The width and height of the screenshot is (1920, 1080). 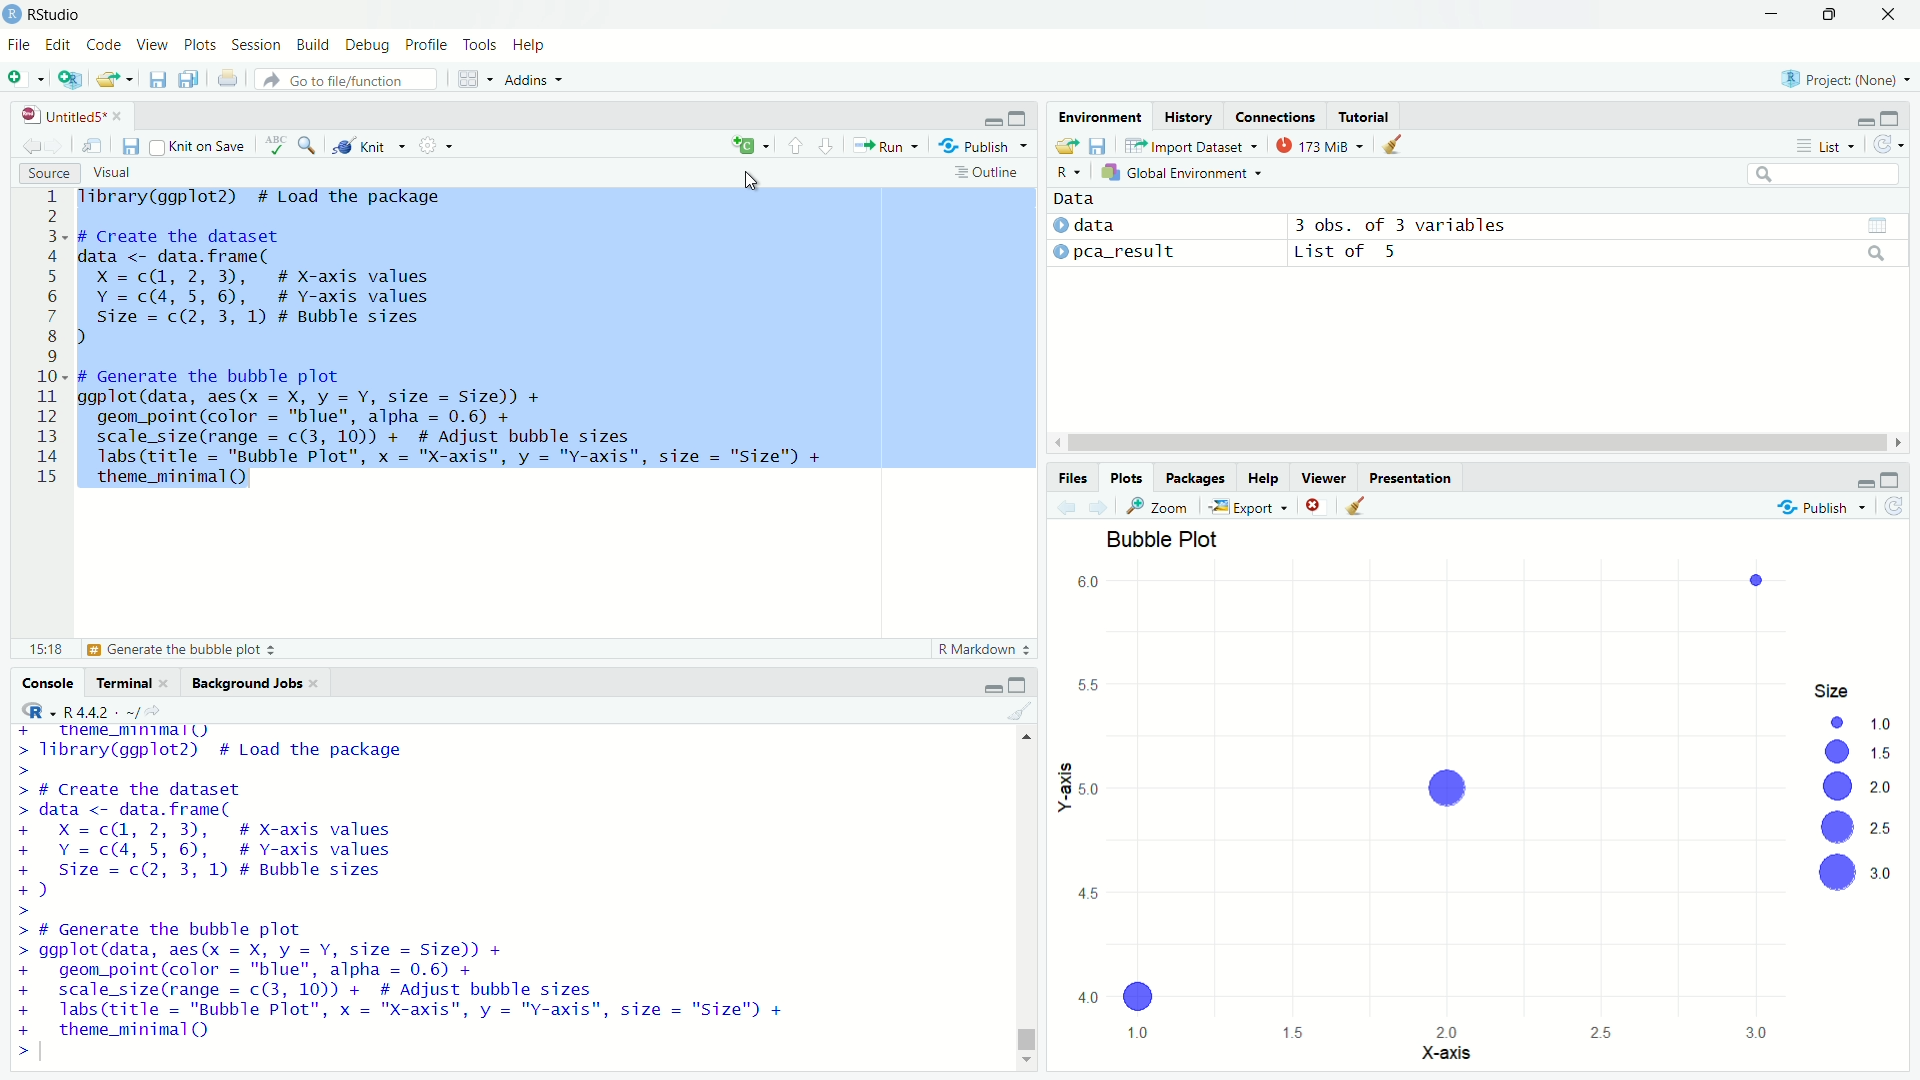 What do you see at coordinates (192, 77) in the screenshot?
I see `save all documents` at bounding box center [192, 77].